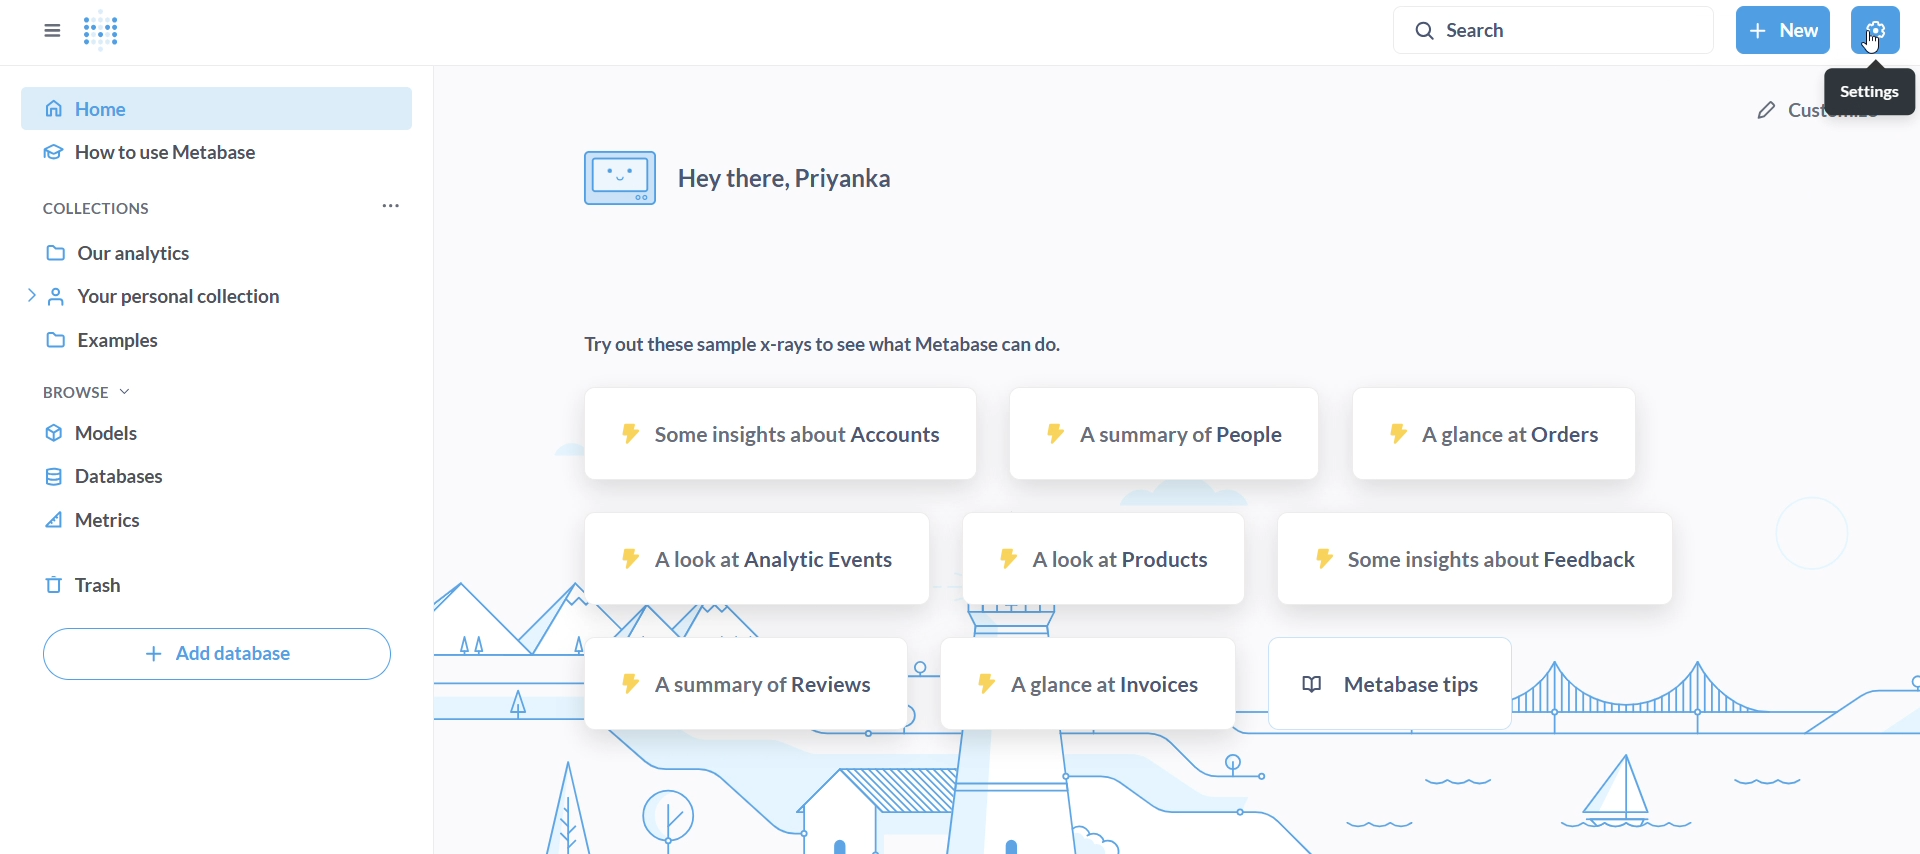  Describe the element at coordinates (219, 253) in the screenshot. I see `our analytics` at that location.